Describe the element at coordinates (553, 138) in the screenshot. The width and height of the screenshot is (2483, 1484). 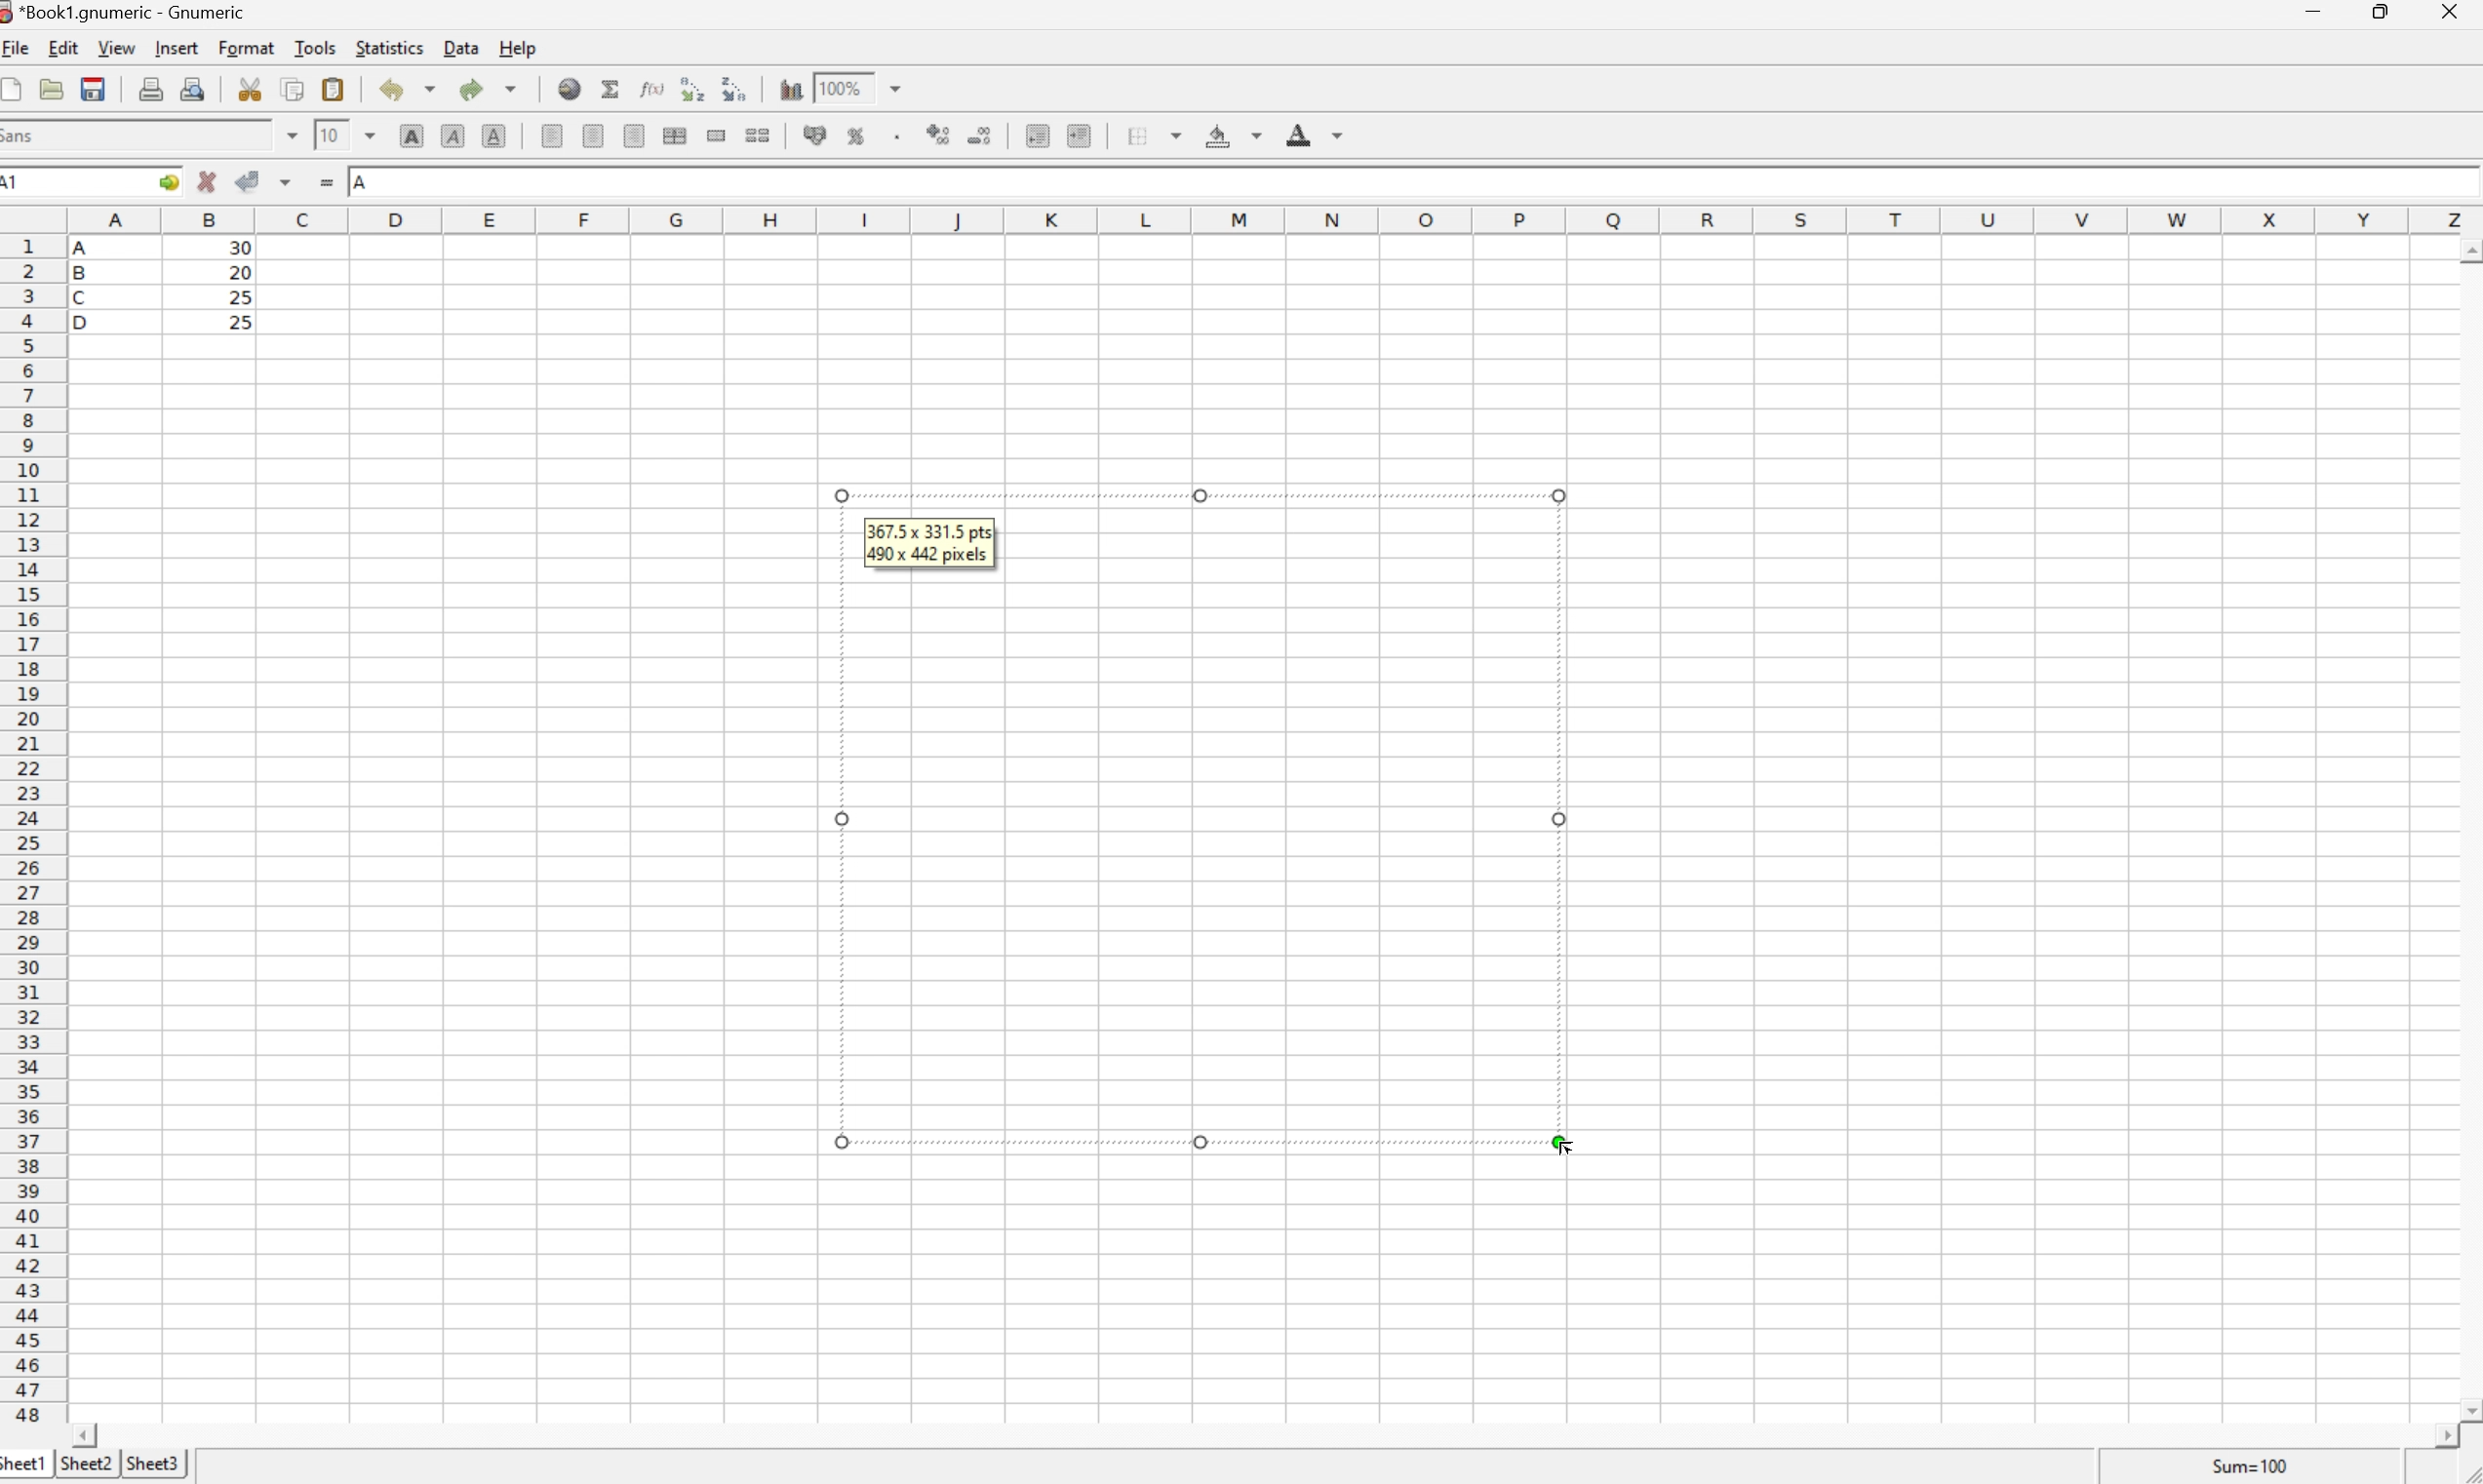
I see `Align Left` at that location.